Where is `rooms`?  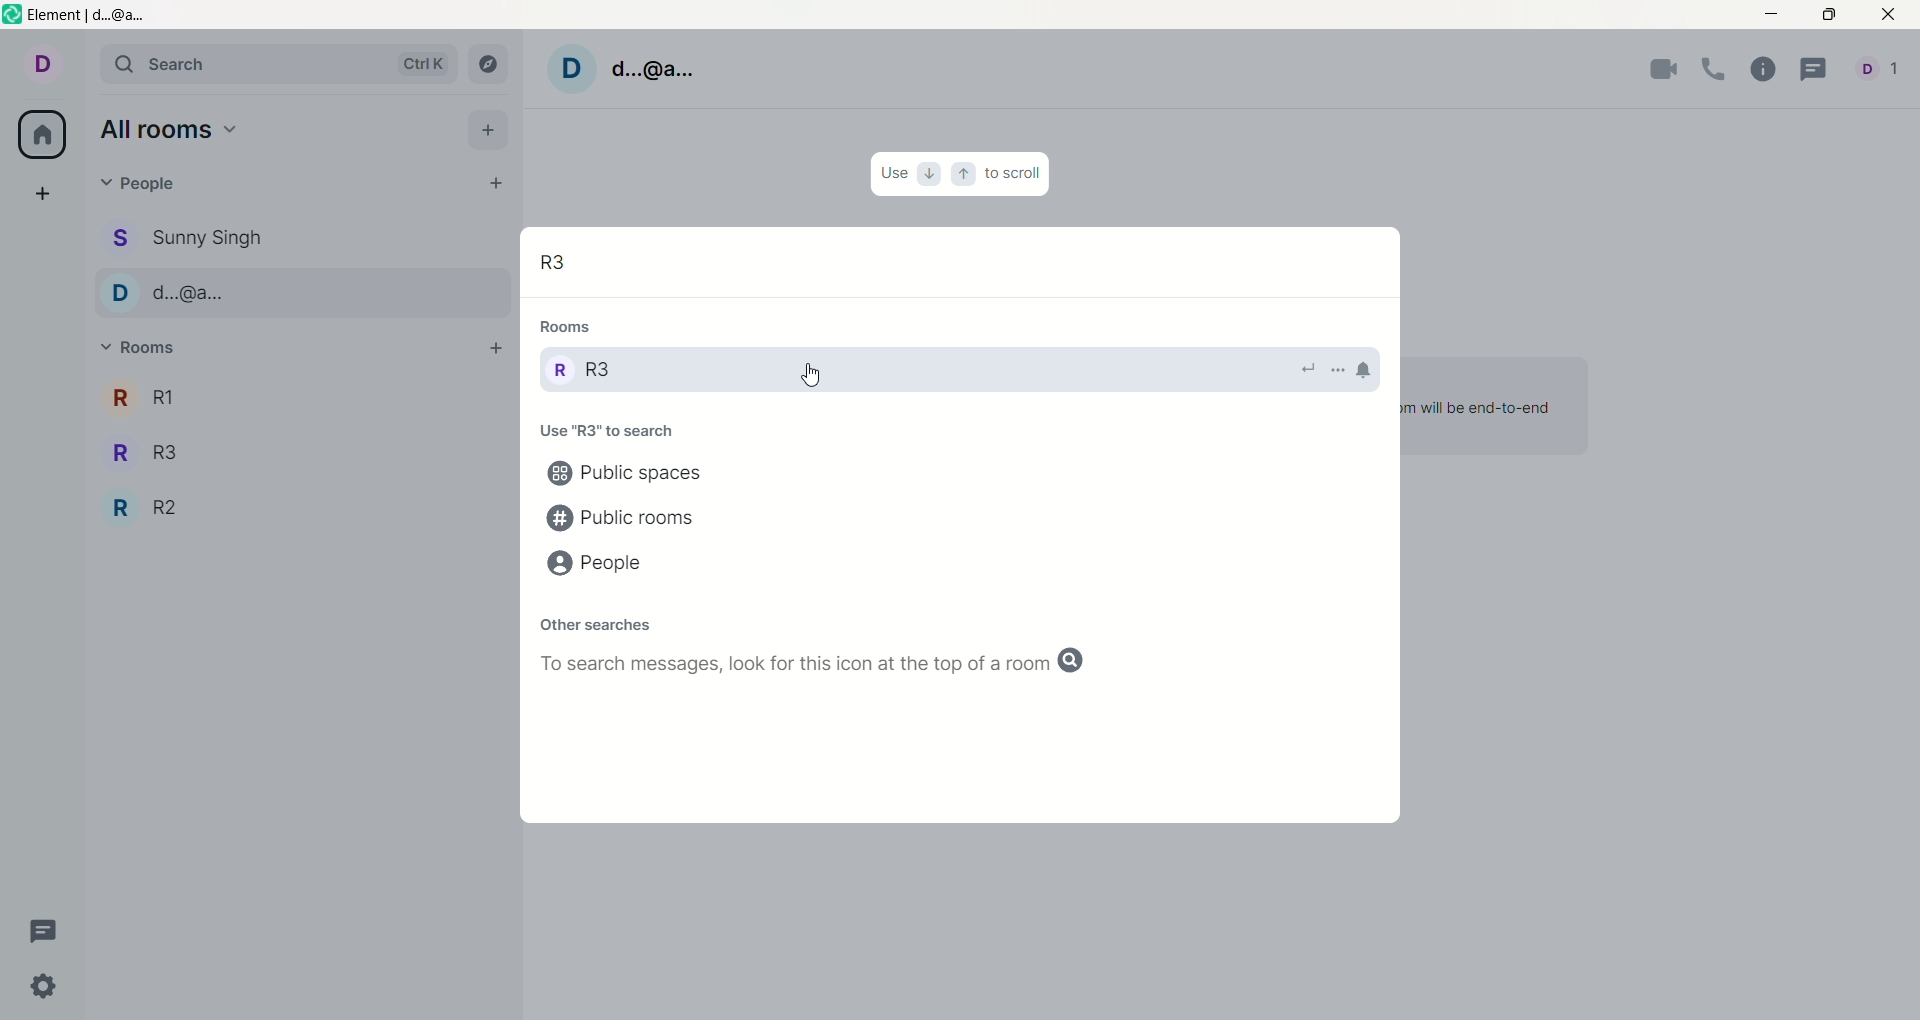 rooms is located at coordinates (139, 342).